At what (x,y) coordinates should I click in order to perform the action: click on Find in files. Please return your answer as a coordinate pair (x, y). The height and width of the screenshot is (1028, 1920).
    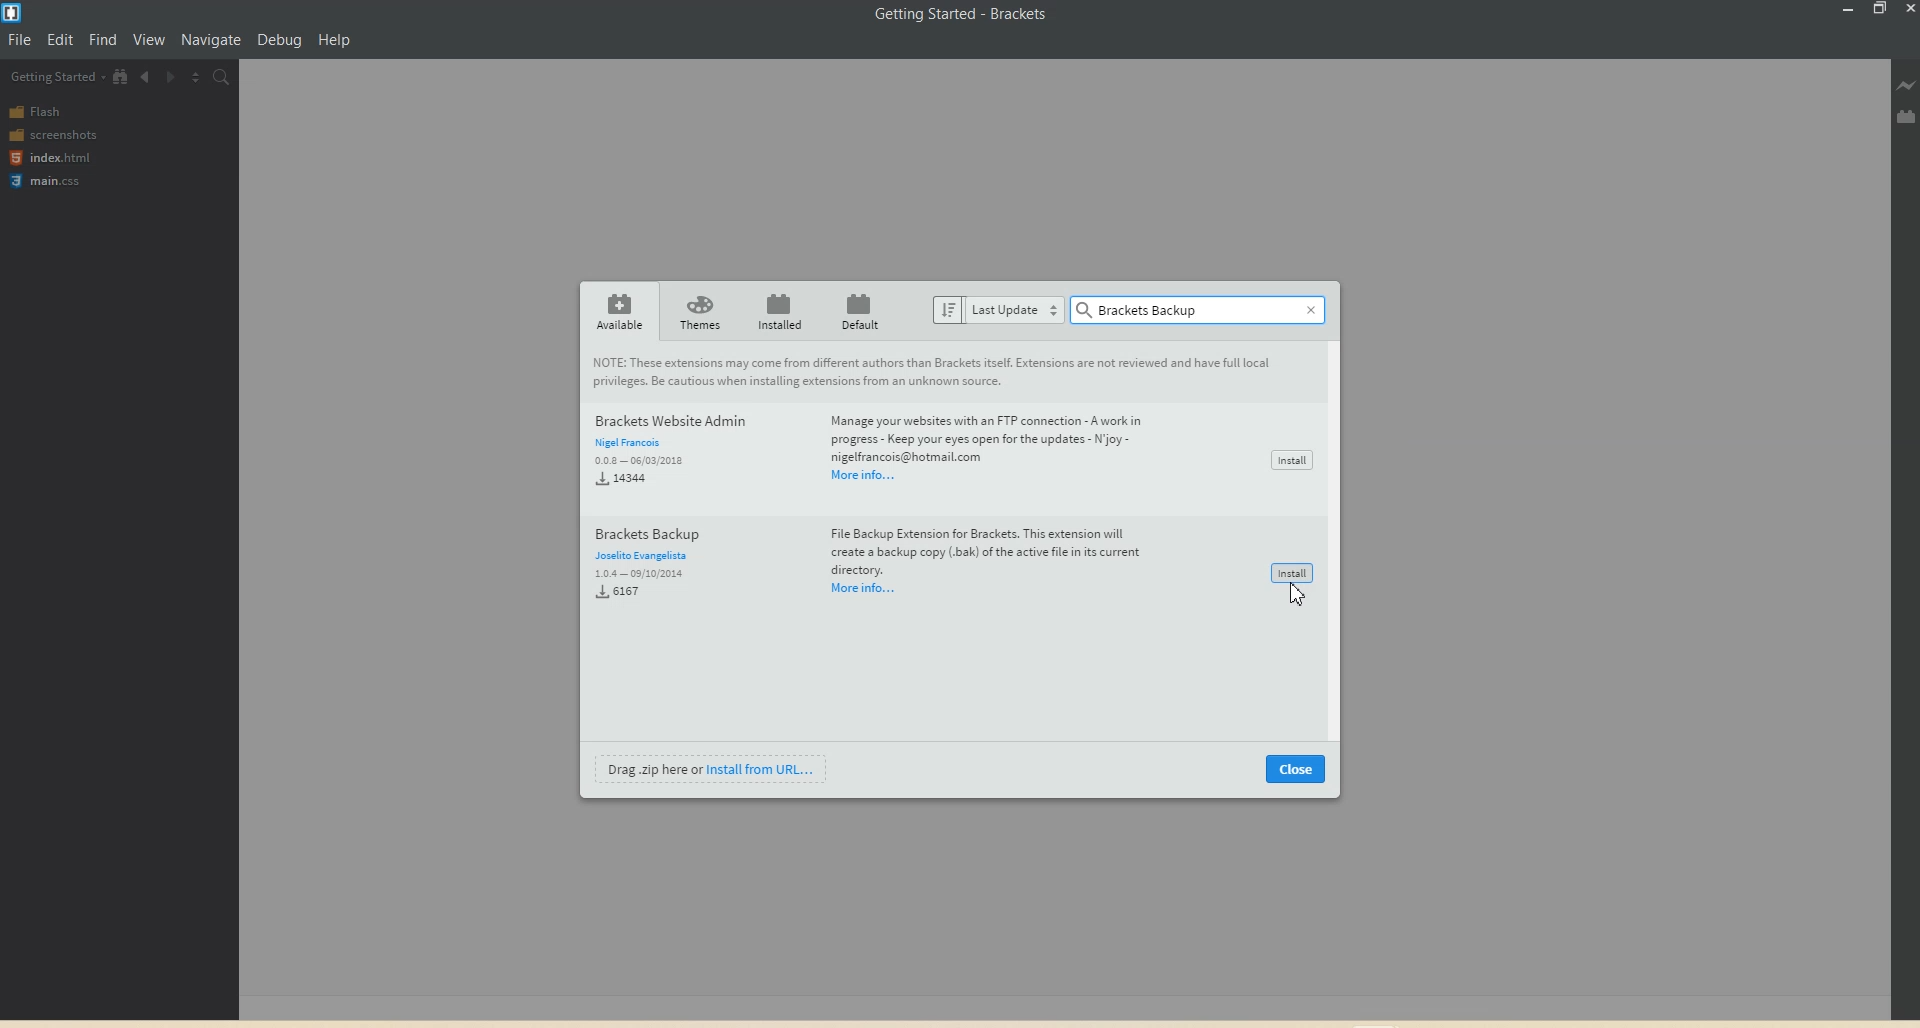
    Looking at the image, I should click on (222, 77).